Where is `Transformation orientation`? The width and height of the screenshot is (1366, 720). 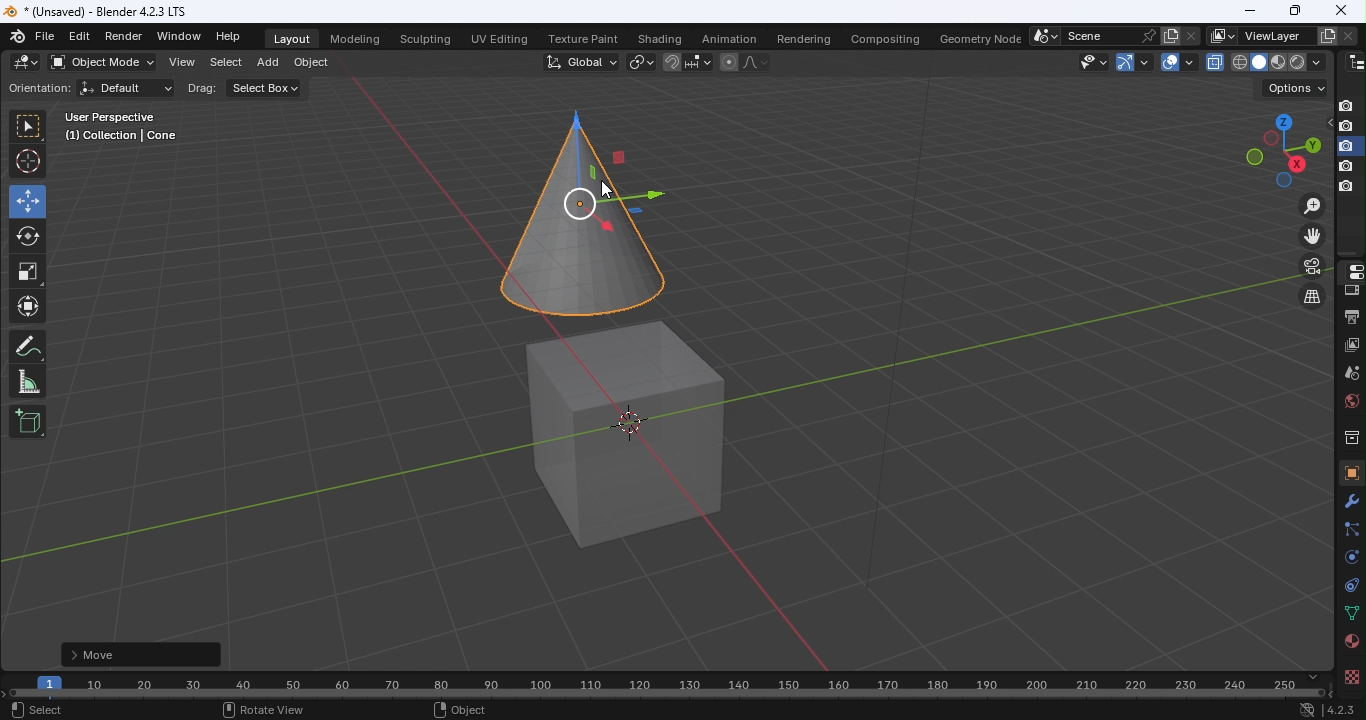 Transformation orientation is located at coordinates (584, 60).